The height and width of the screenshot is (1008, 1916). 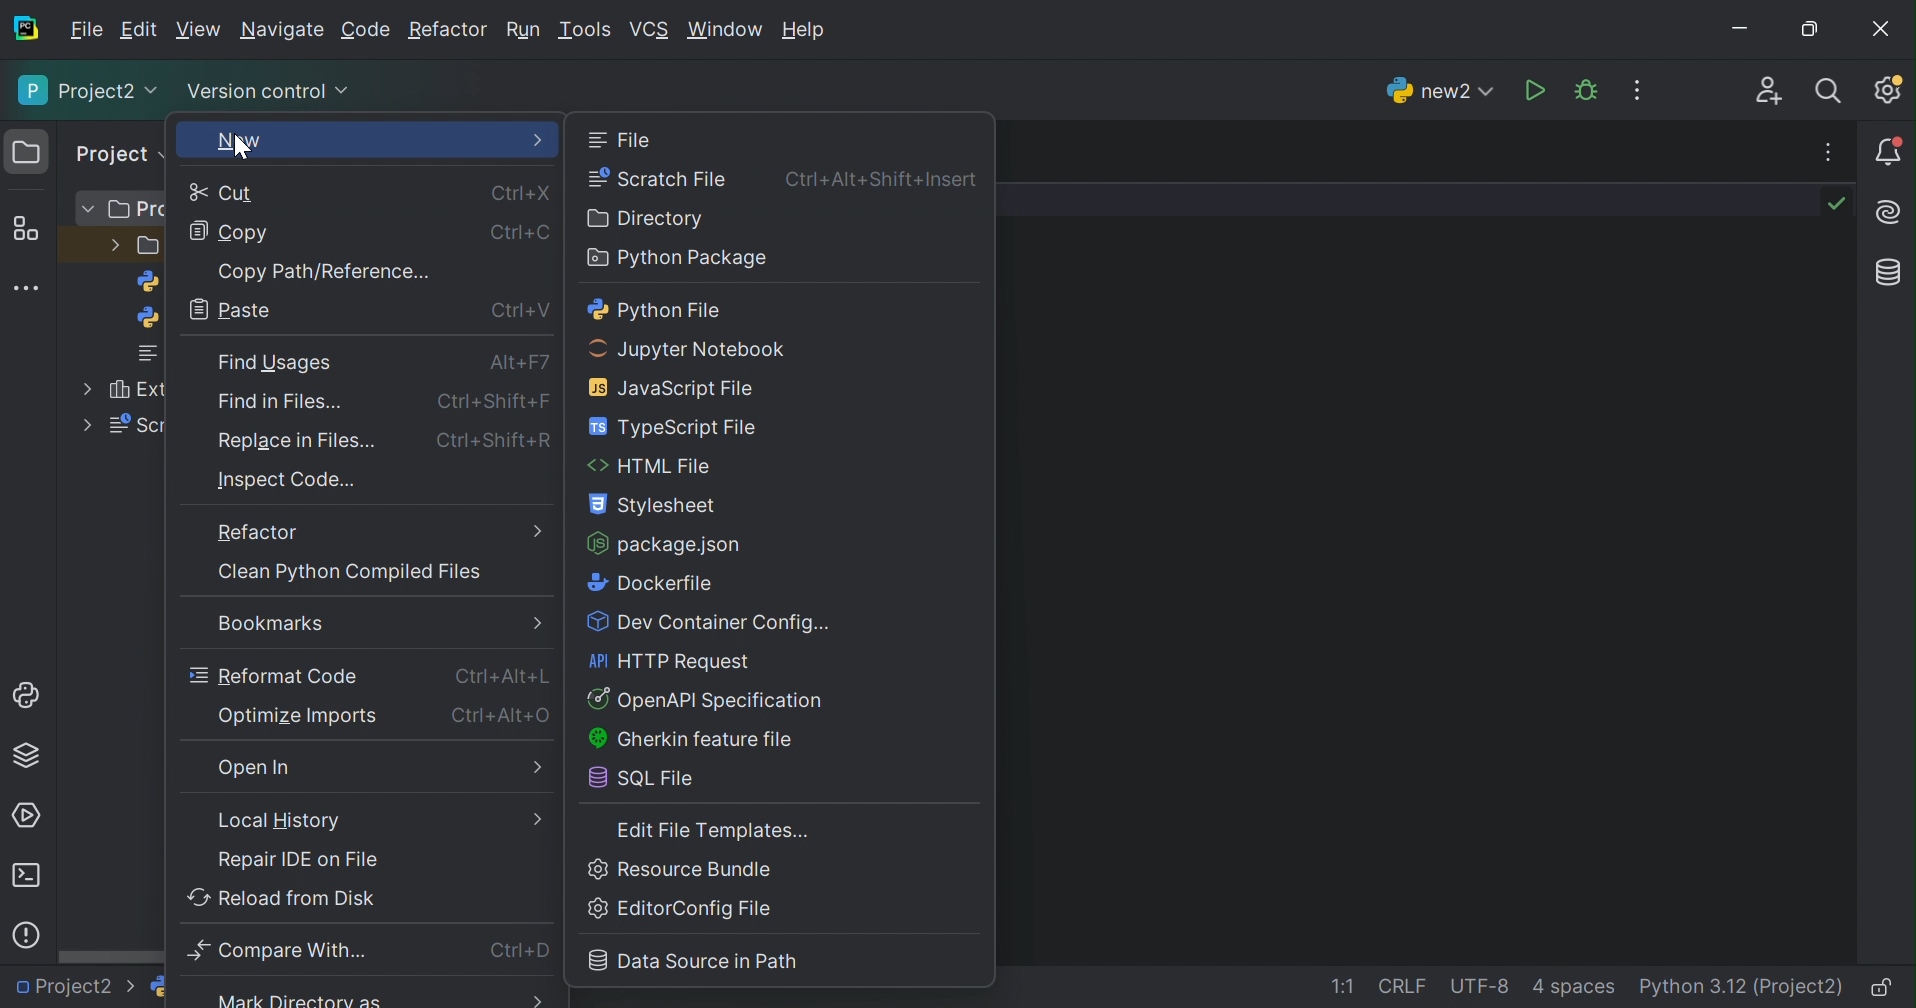 What do you see at coordinates (260, 530) in the screenshot?
I see `Refactor` at bounding box center [260, 530].